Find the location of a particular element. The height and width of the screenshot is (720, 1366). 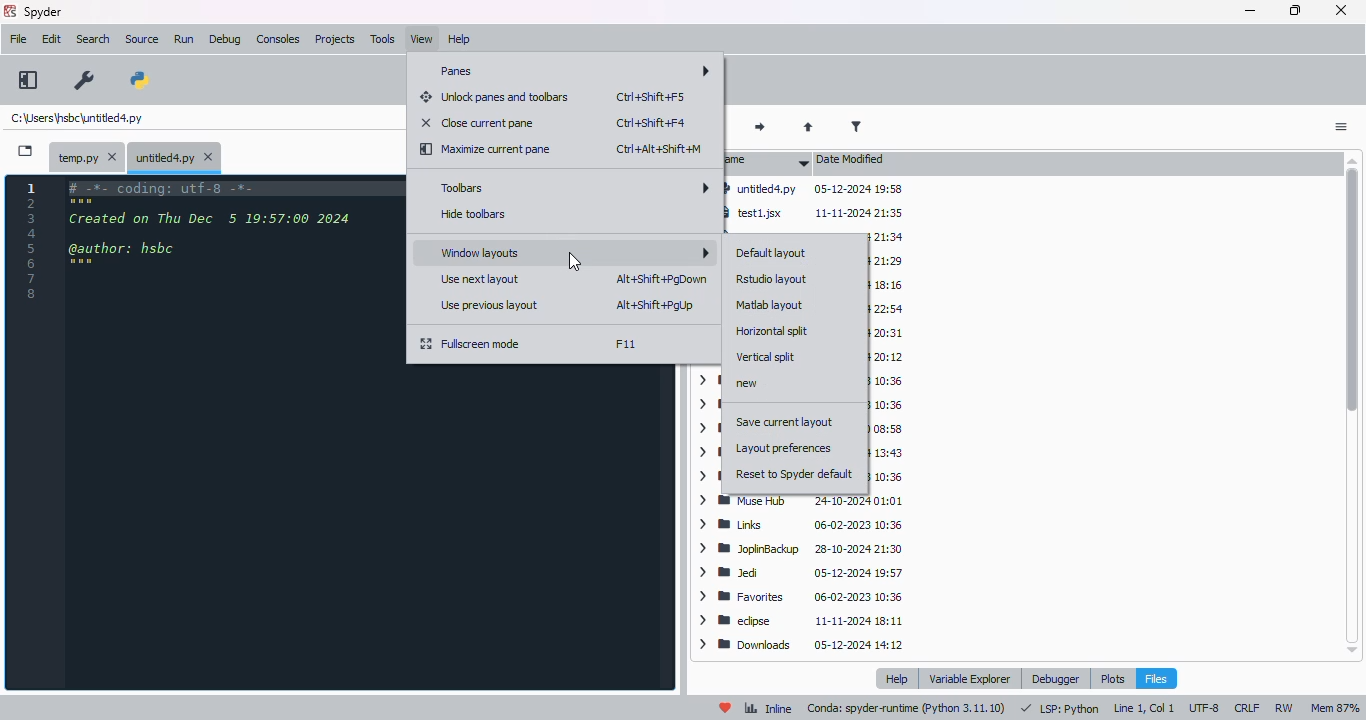

Downloads is located at coordinates (800, 644).